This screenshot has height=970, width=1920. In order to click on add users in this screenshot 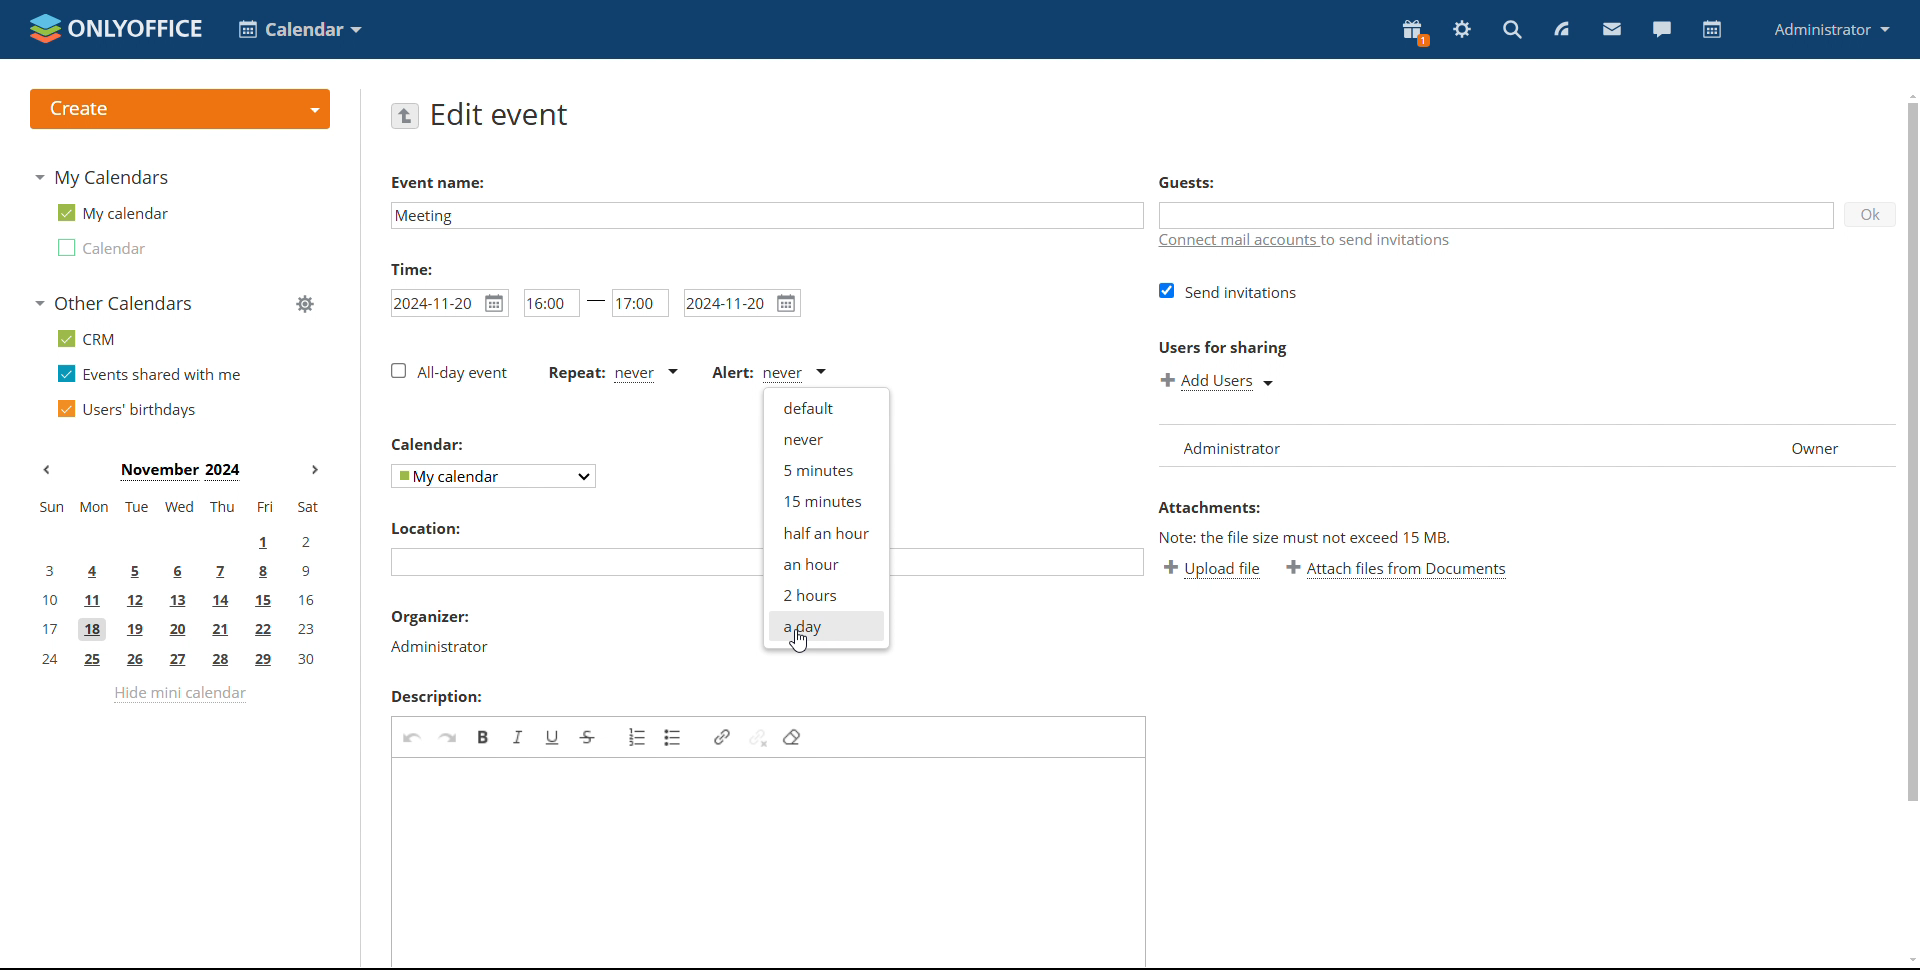, I will do `click(1217, 381)`.